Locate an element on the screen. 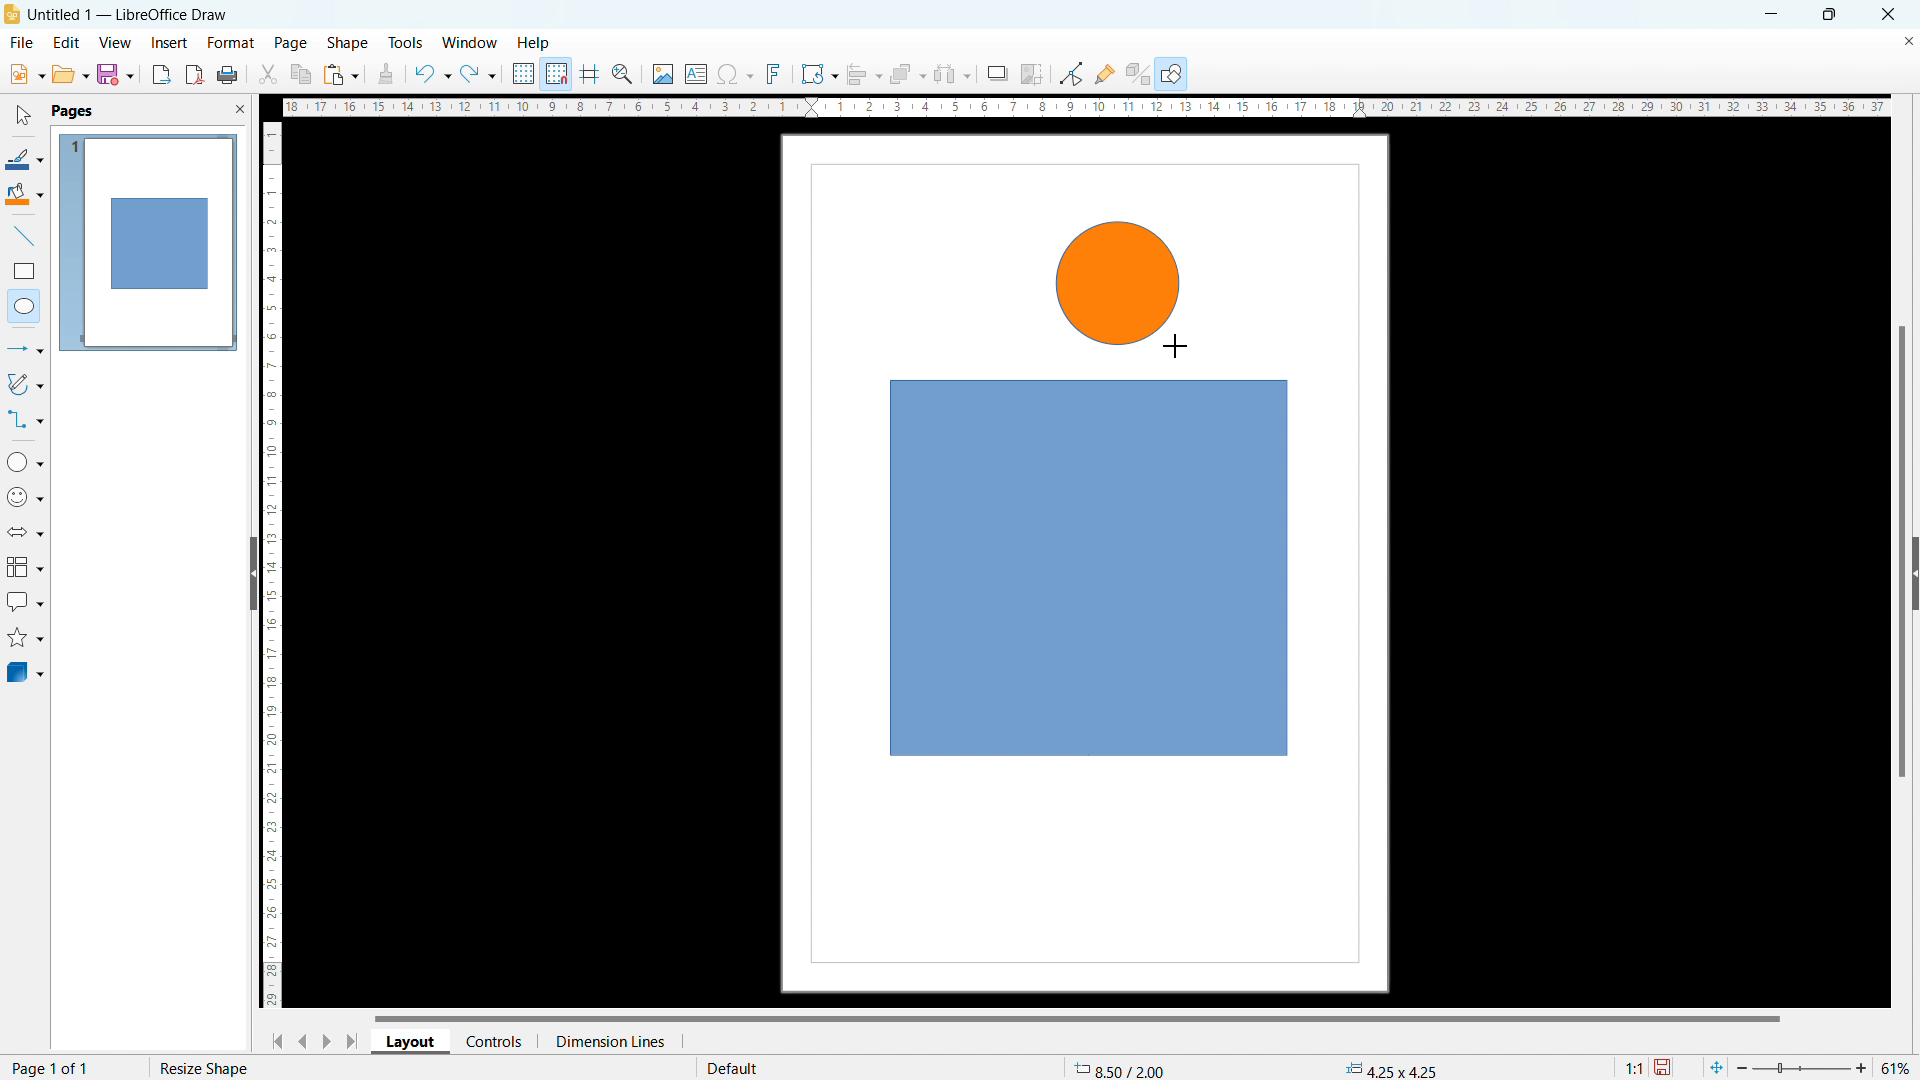 Image resolution: width=1920 pixels, height=1080 pixels. basic shapes is located at coordinates (25, 461).